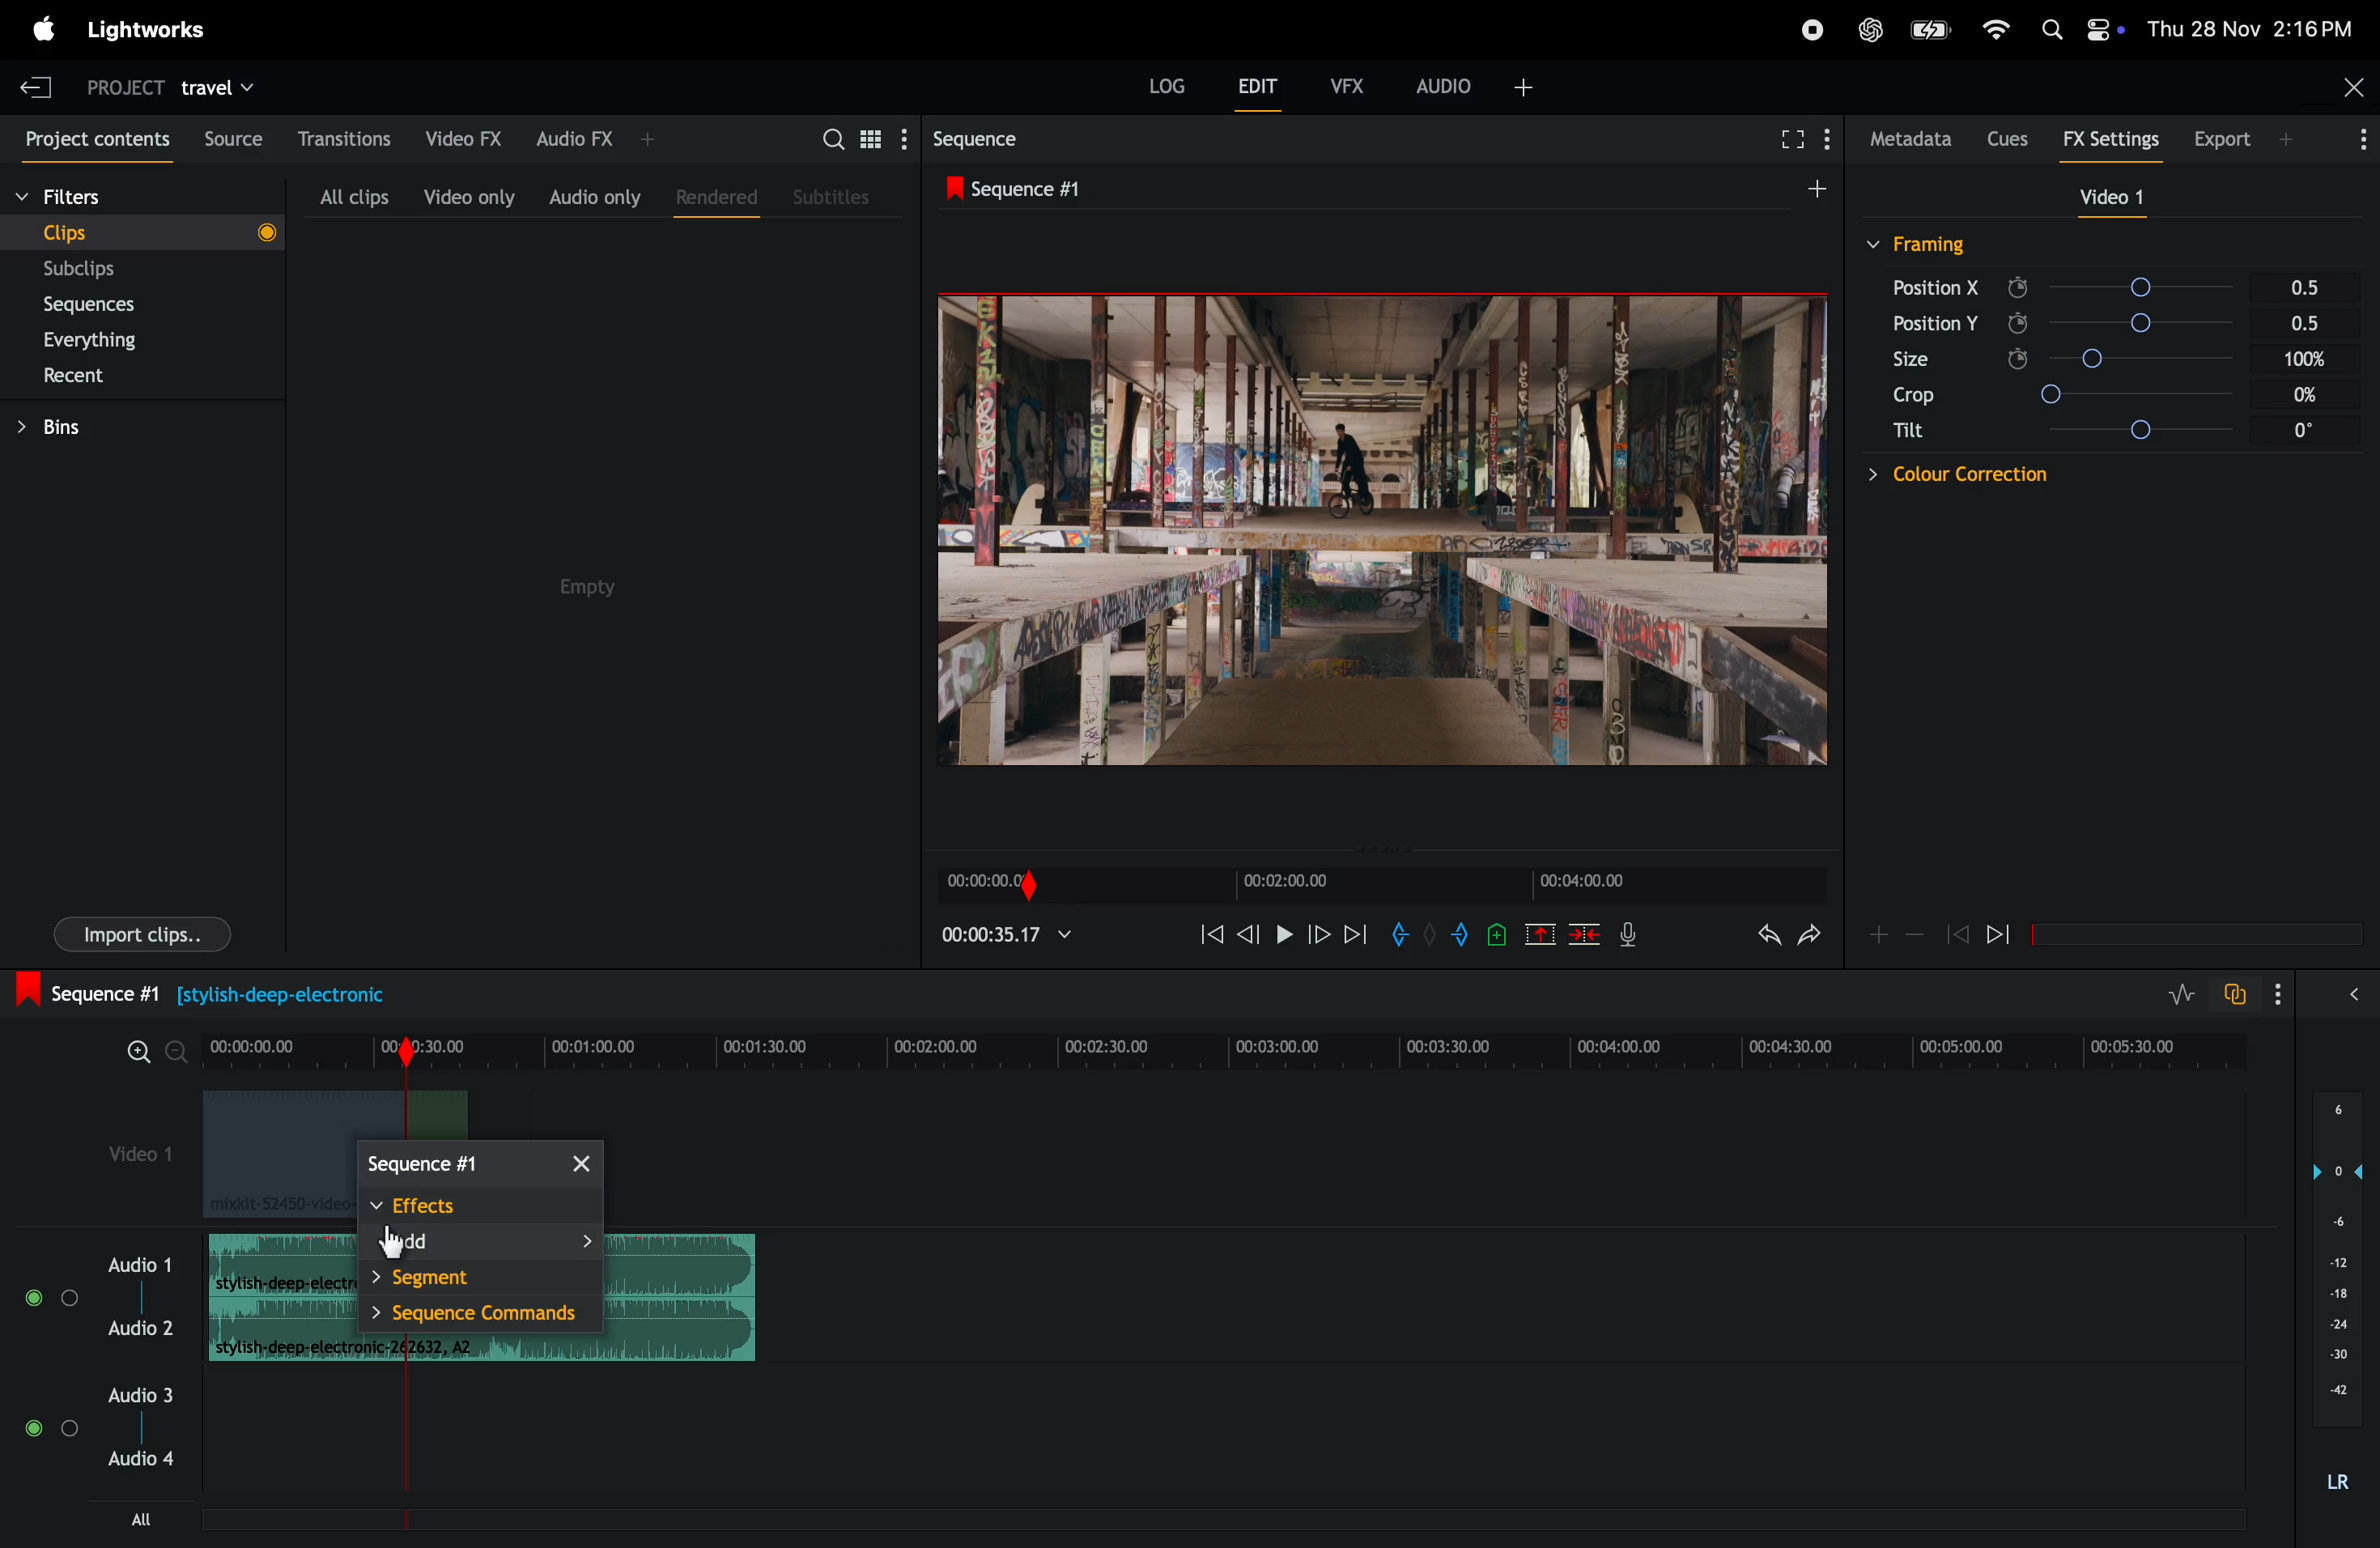  I want to click on seqment, so click(474, 1279).